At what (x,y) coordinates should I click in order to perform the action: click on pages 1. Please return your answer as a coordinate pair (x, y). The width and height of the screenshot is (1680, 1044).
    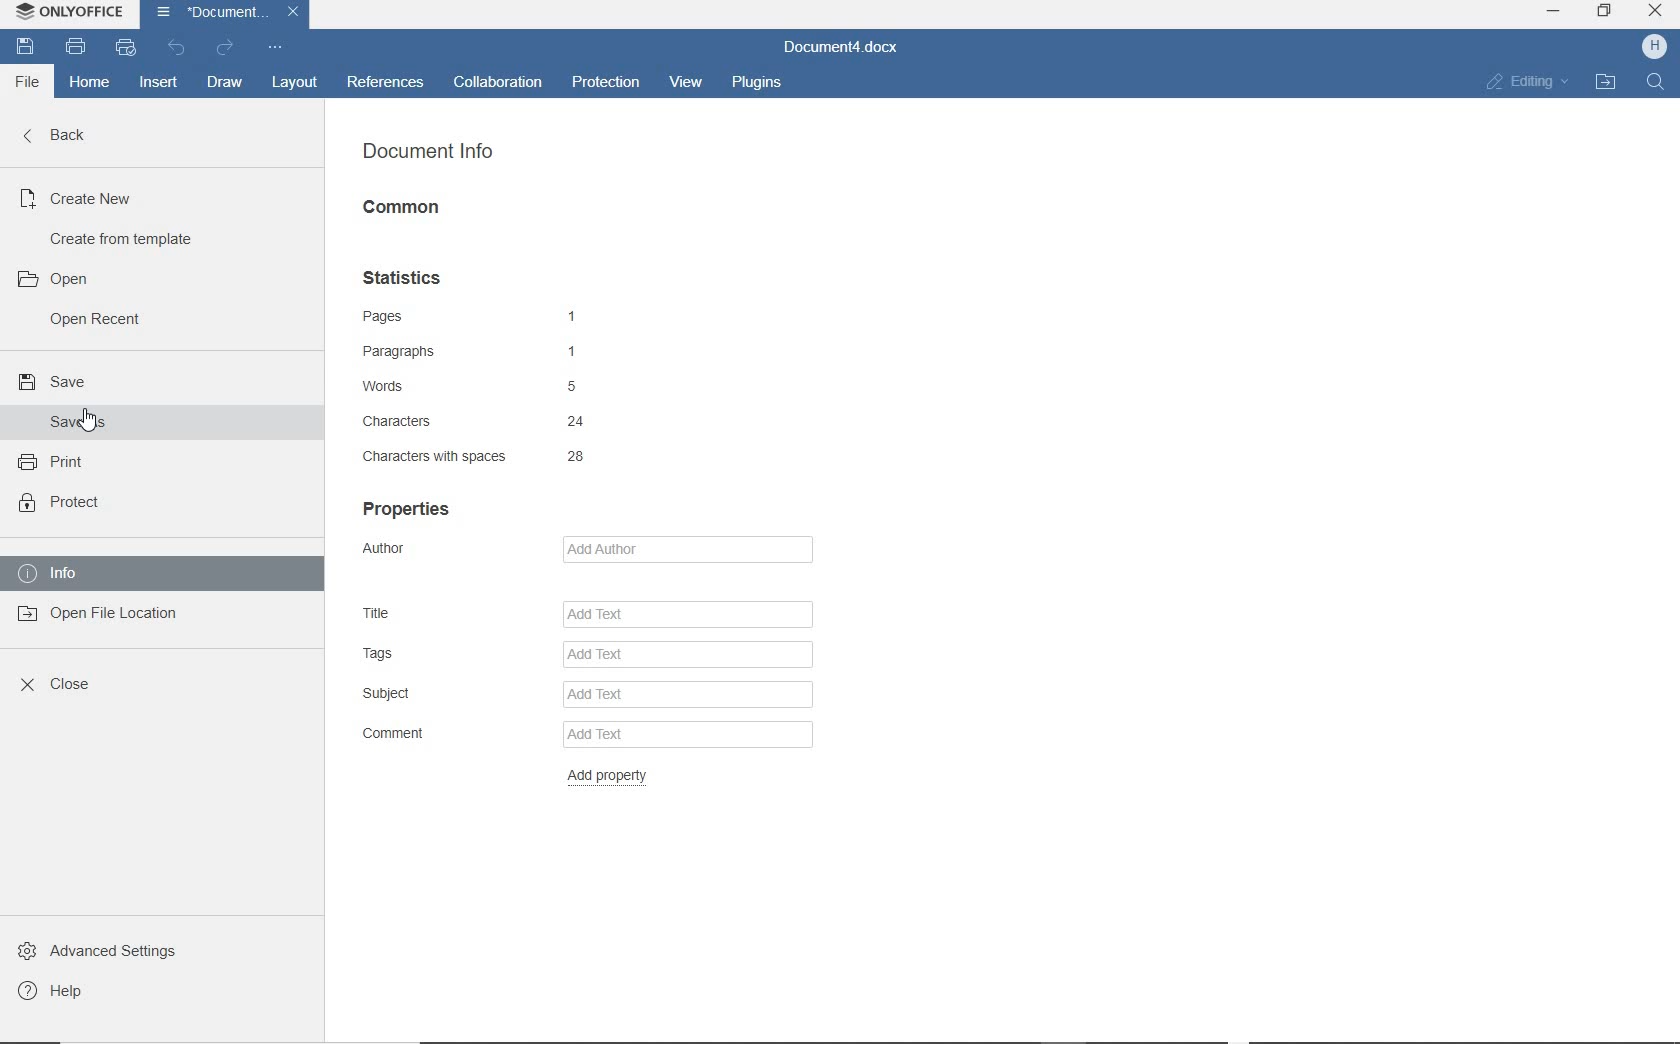
    Looking at the image, I should click on (469, 315).